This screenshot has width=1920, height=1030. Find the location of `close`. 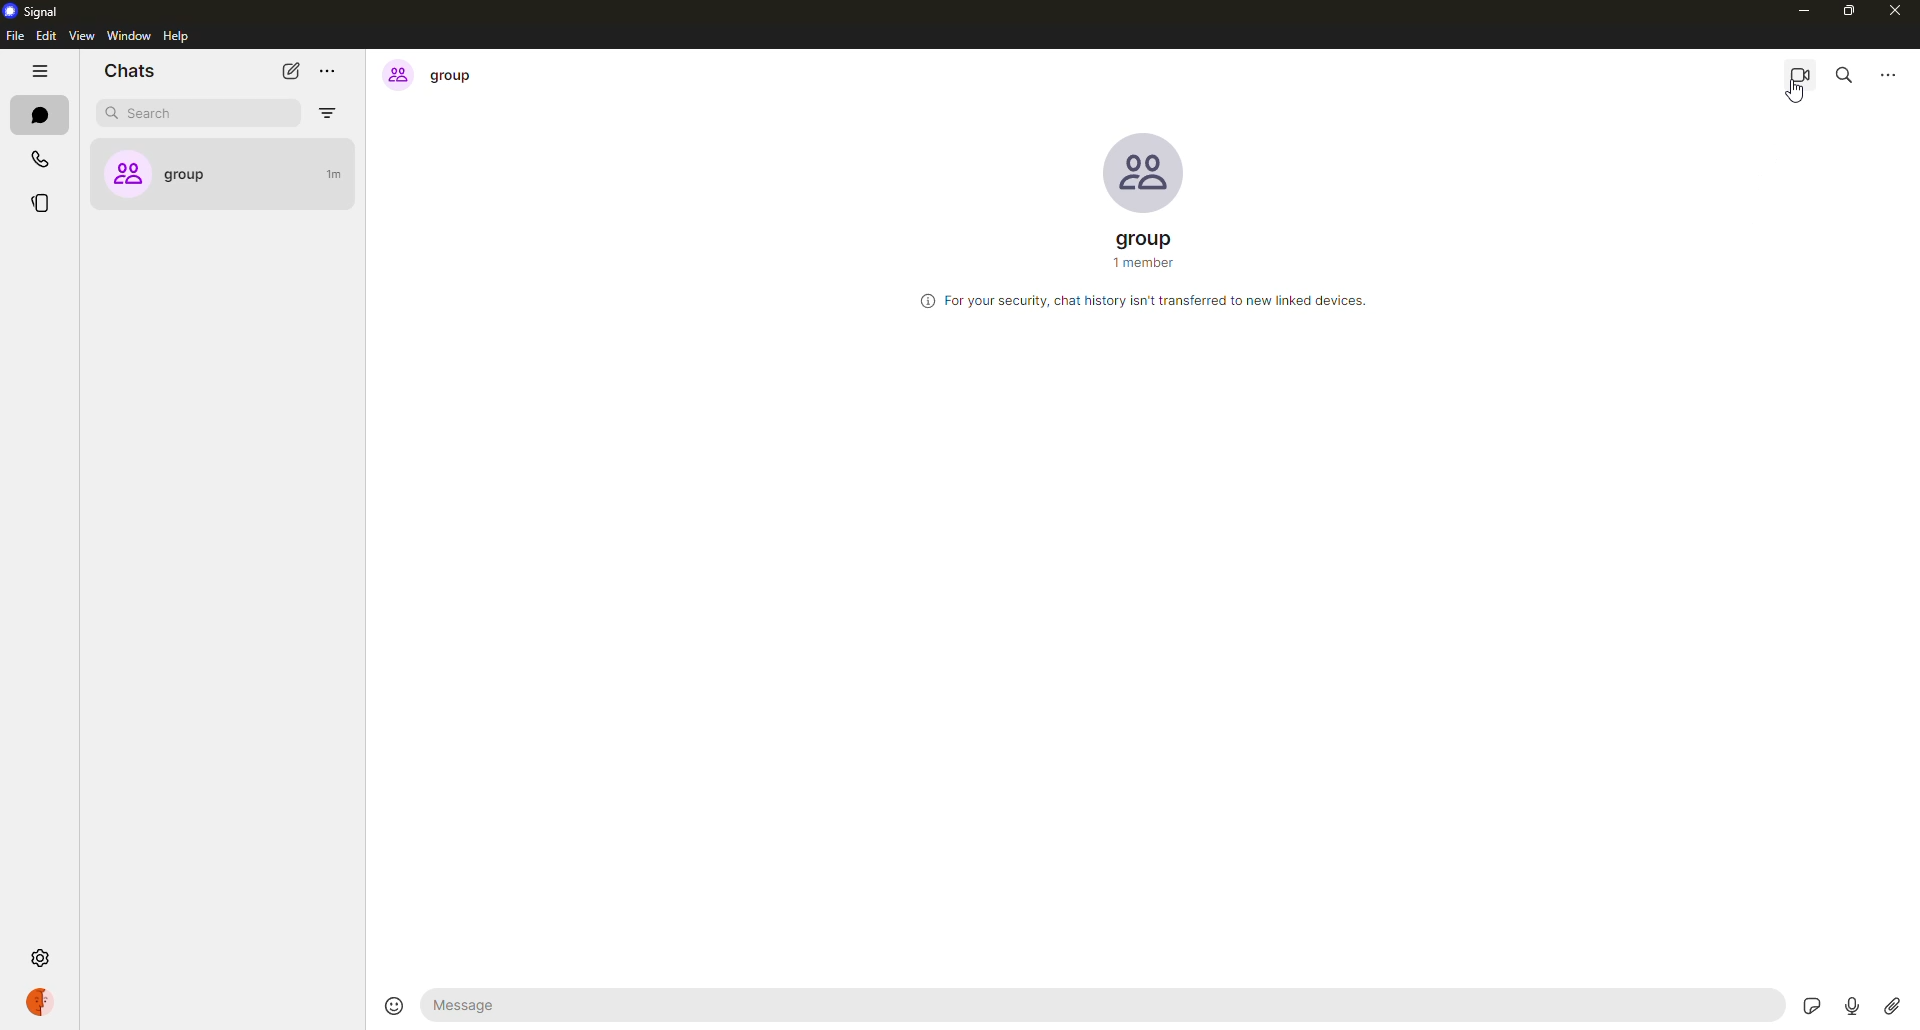

close is located at coordinates (1898, 11).